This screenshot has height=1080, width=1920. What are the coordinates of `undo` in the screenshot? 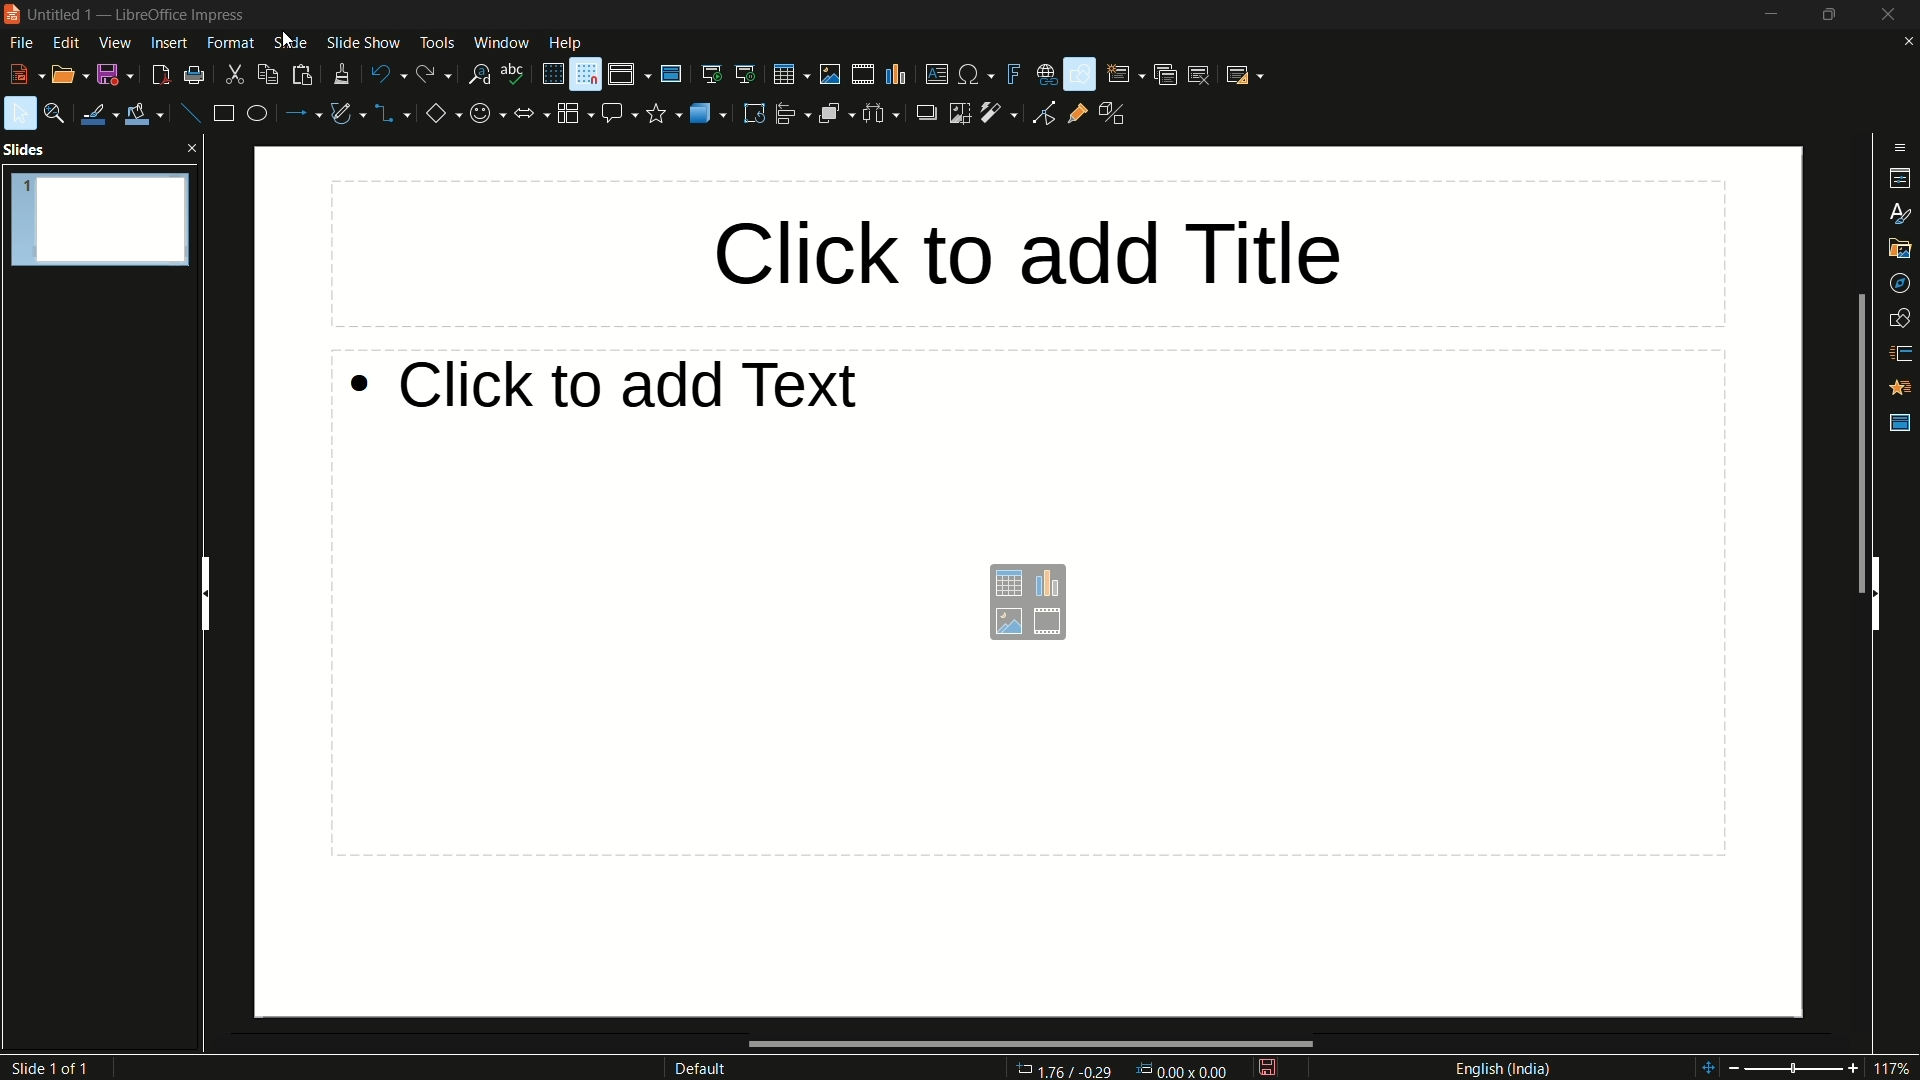 It's located at (387, 73).